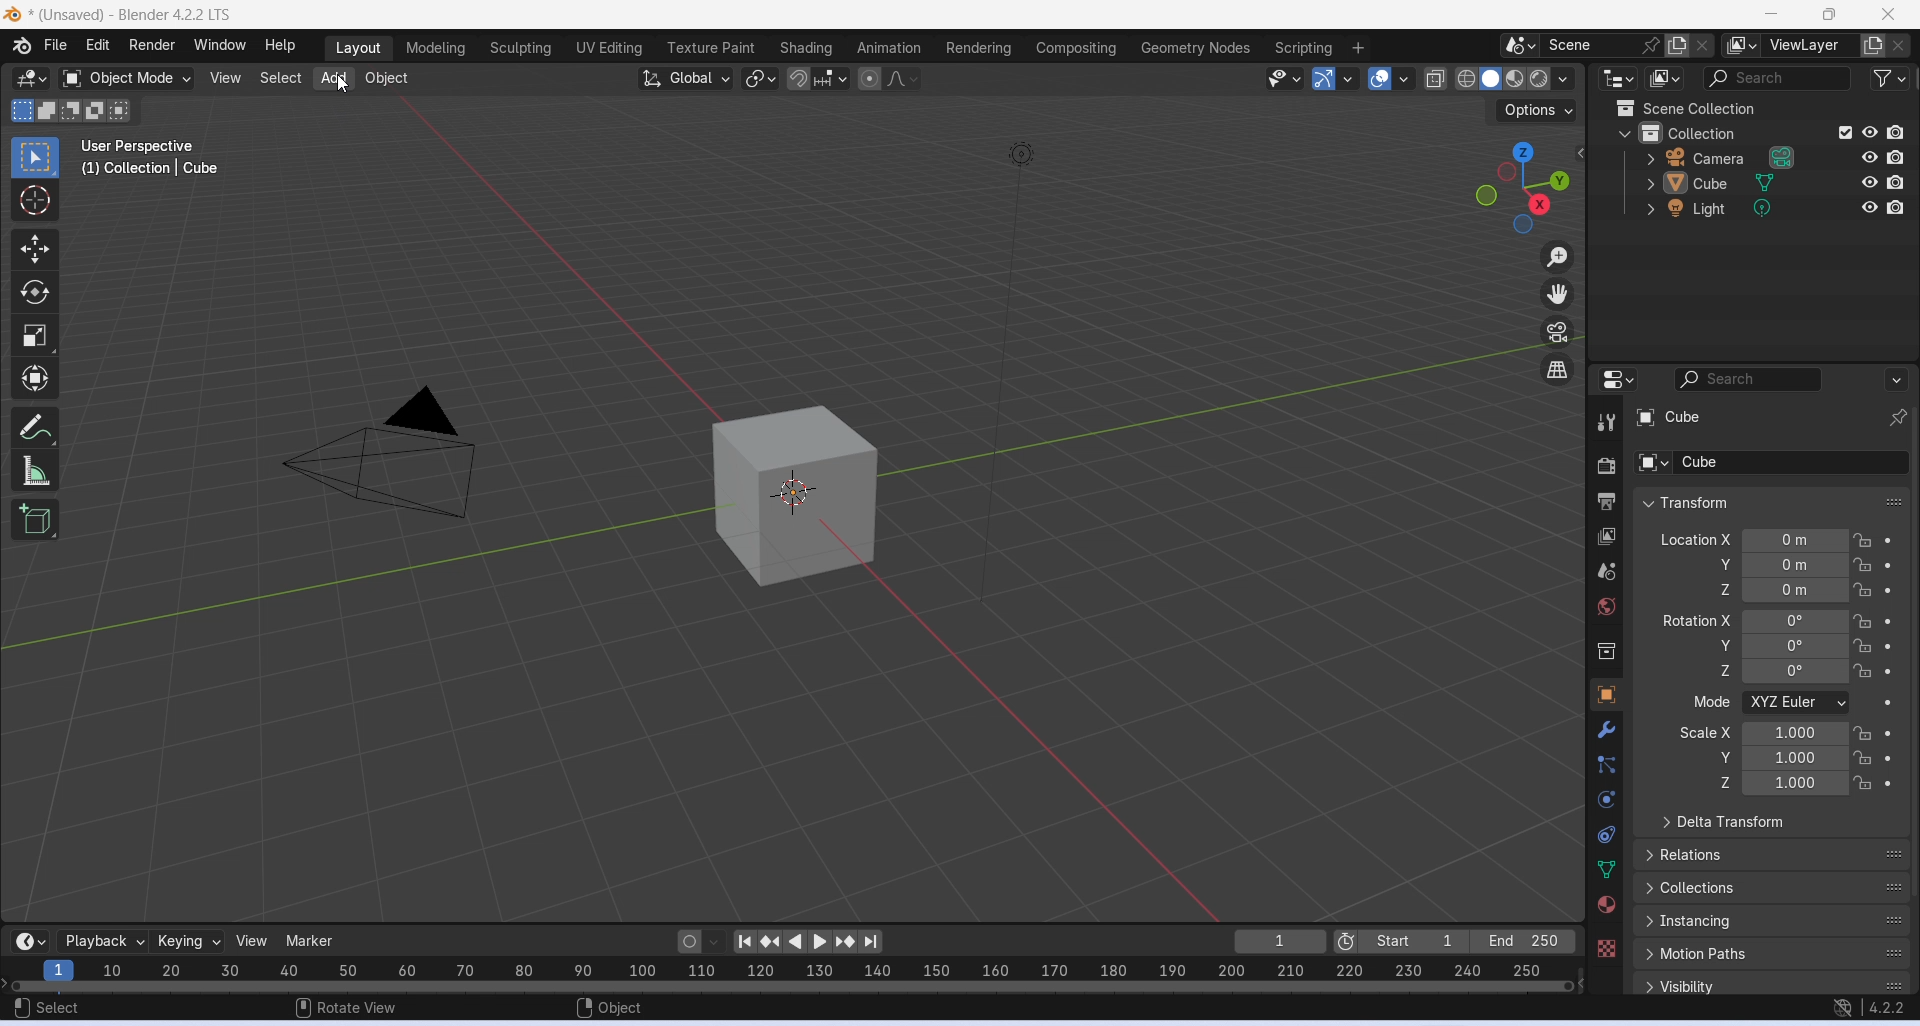 The image size is (1920, 1026). Describe the element at coordinates (54, 45) in the screenshot. I see `File` at that location.